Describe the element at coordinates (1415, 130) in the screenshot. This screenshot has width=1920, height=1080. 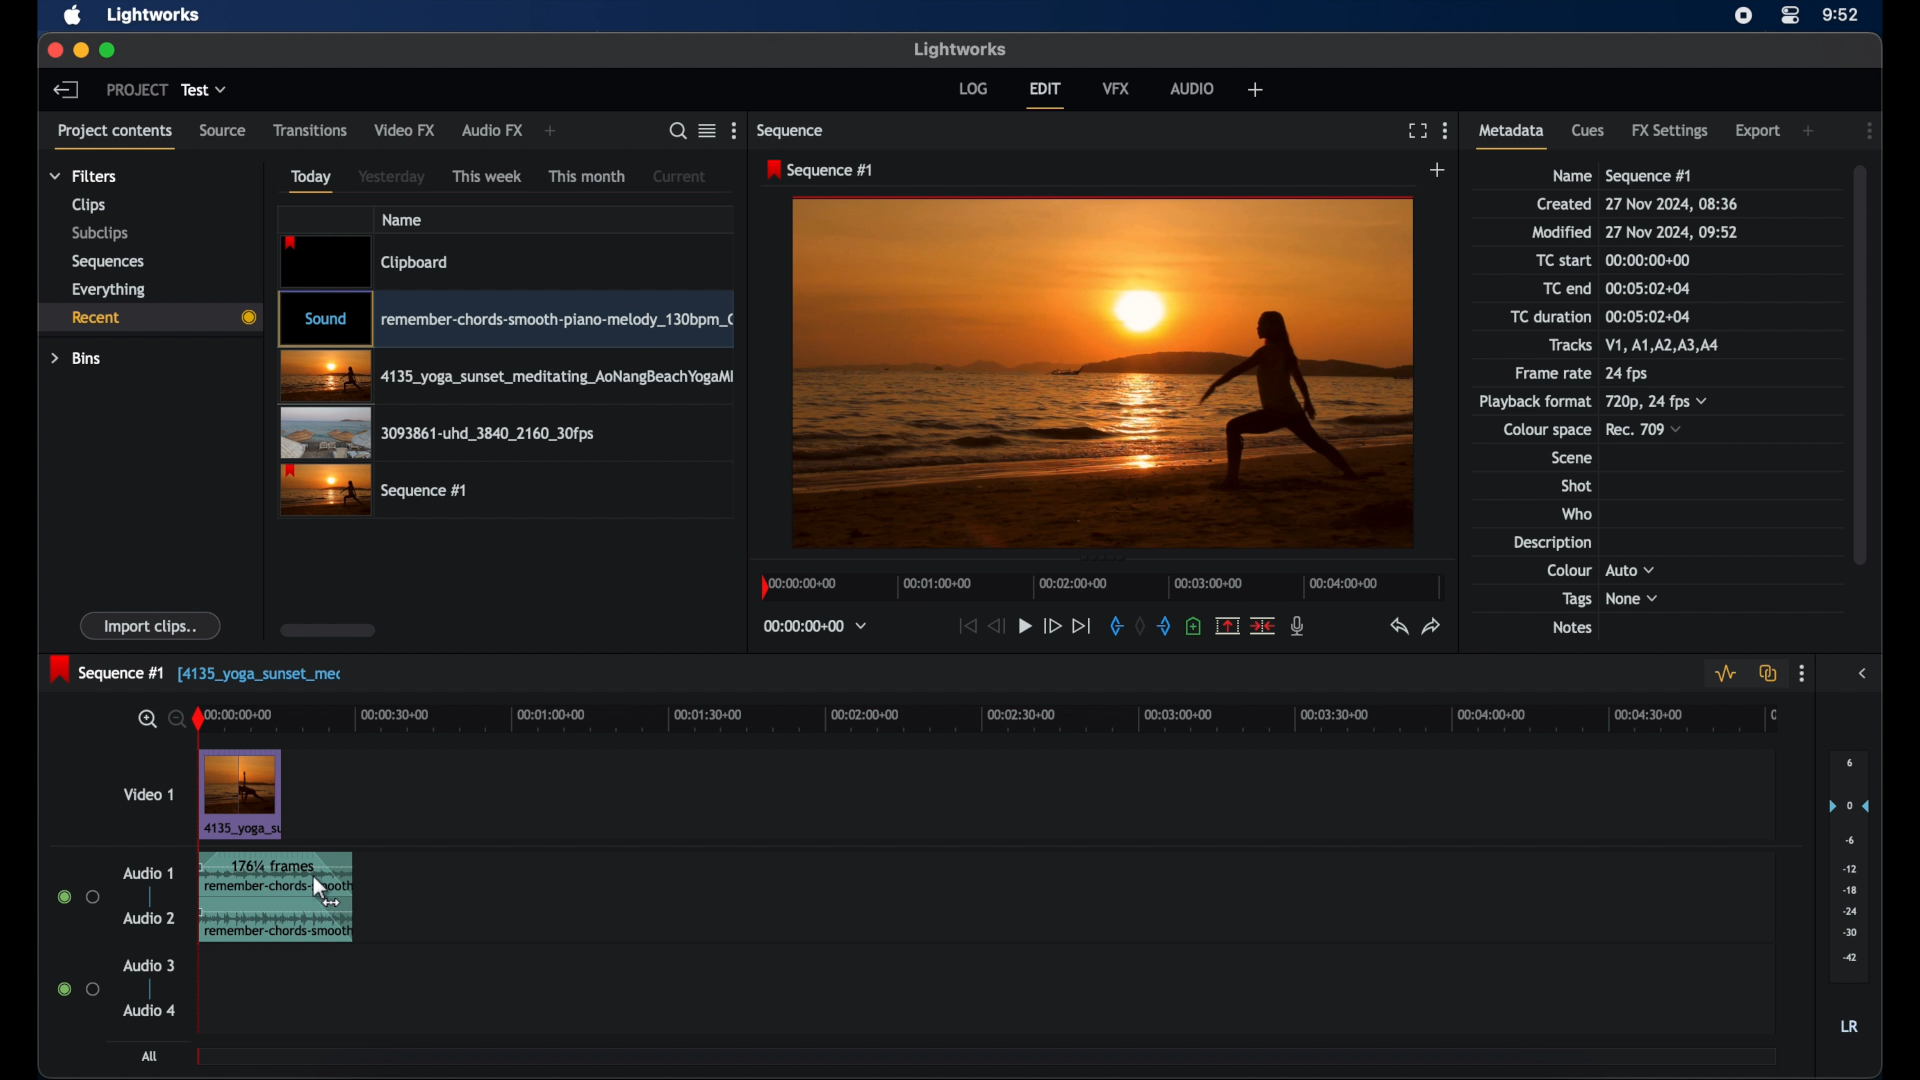
I see `full screen` at that location.